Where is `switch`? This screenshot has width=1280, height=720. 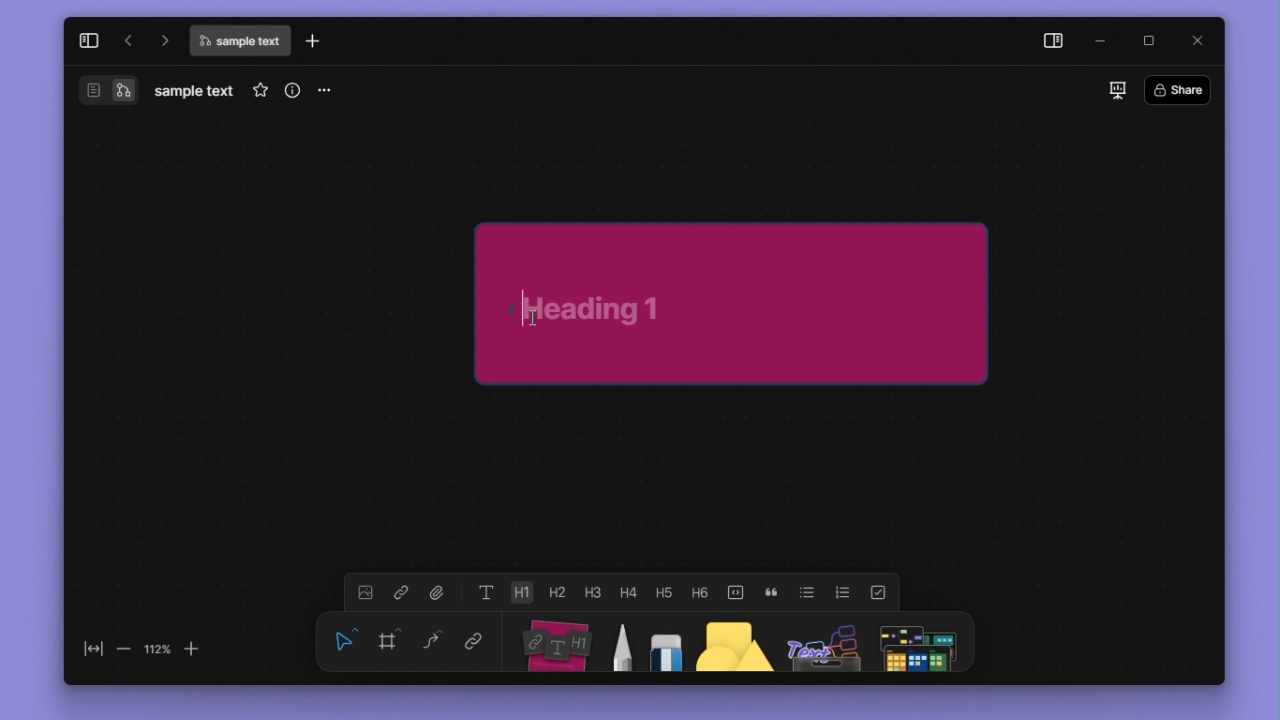 switch is located at coordinates (123, 90).